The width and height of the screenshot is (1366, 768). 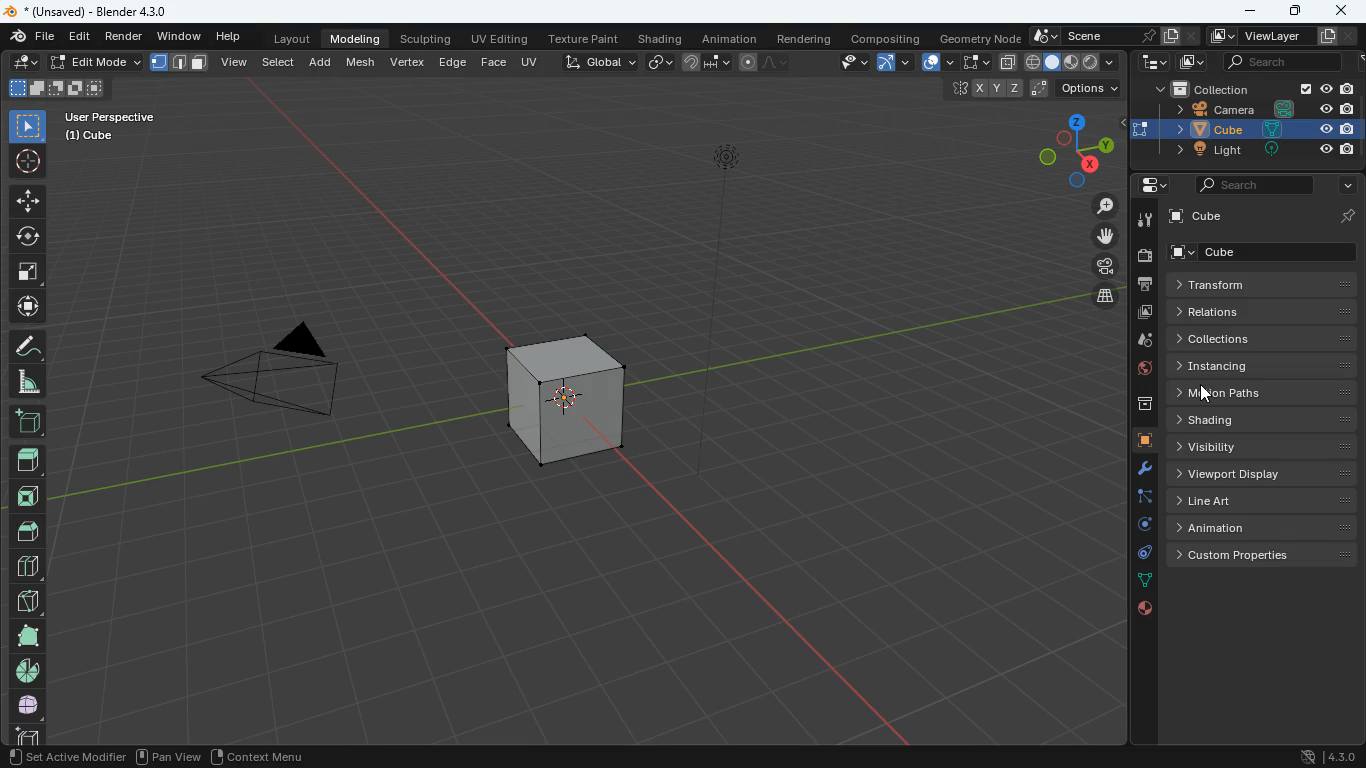 I want to click on cube, so click(x=1268, y=252).